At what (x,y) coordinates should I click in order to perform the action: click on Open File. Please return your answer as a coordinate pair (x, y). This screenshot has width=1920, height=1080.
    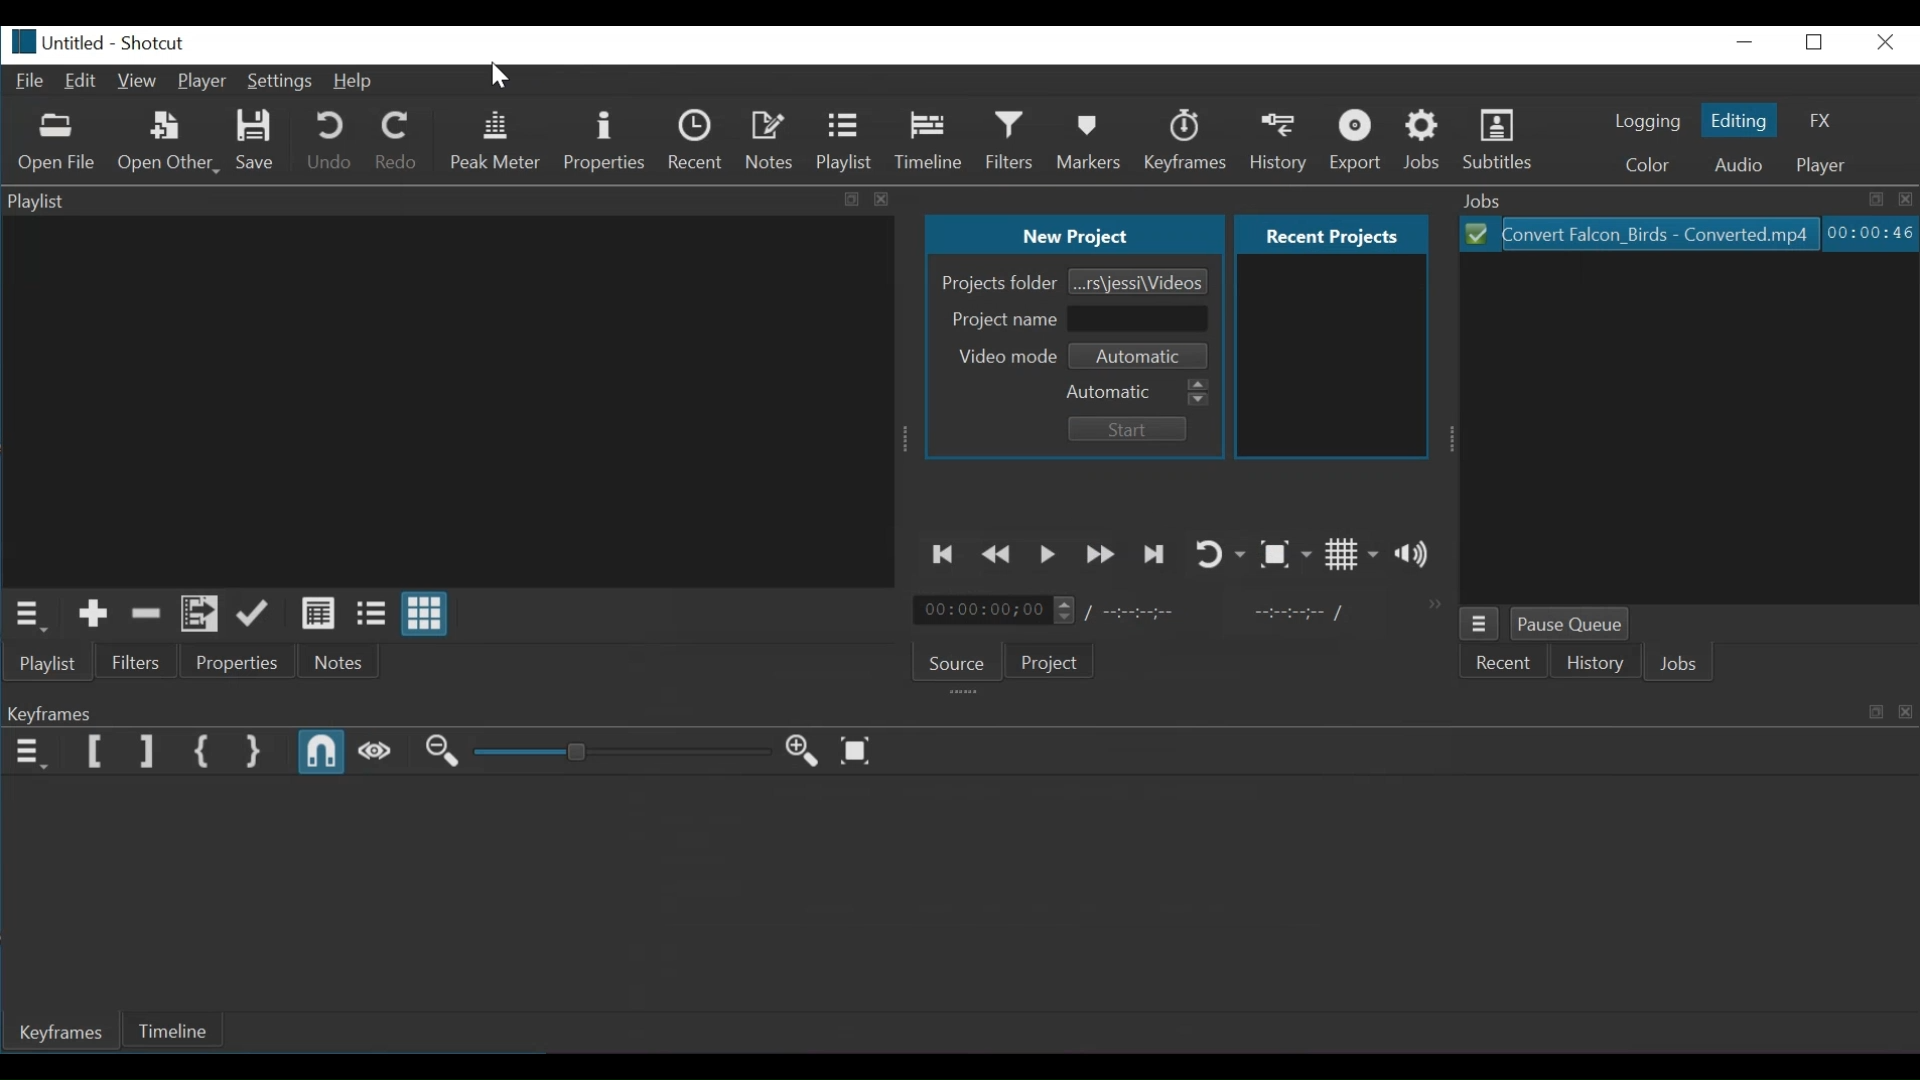
    Looking at the image, I should click on (63, 143).